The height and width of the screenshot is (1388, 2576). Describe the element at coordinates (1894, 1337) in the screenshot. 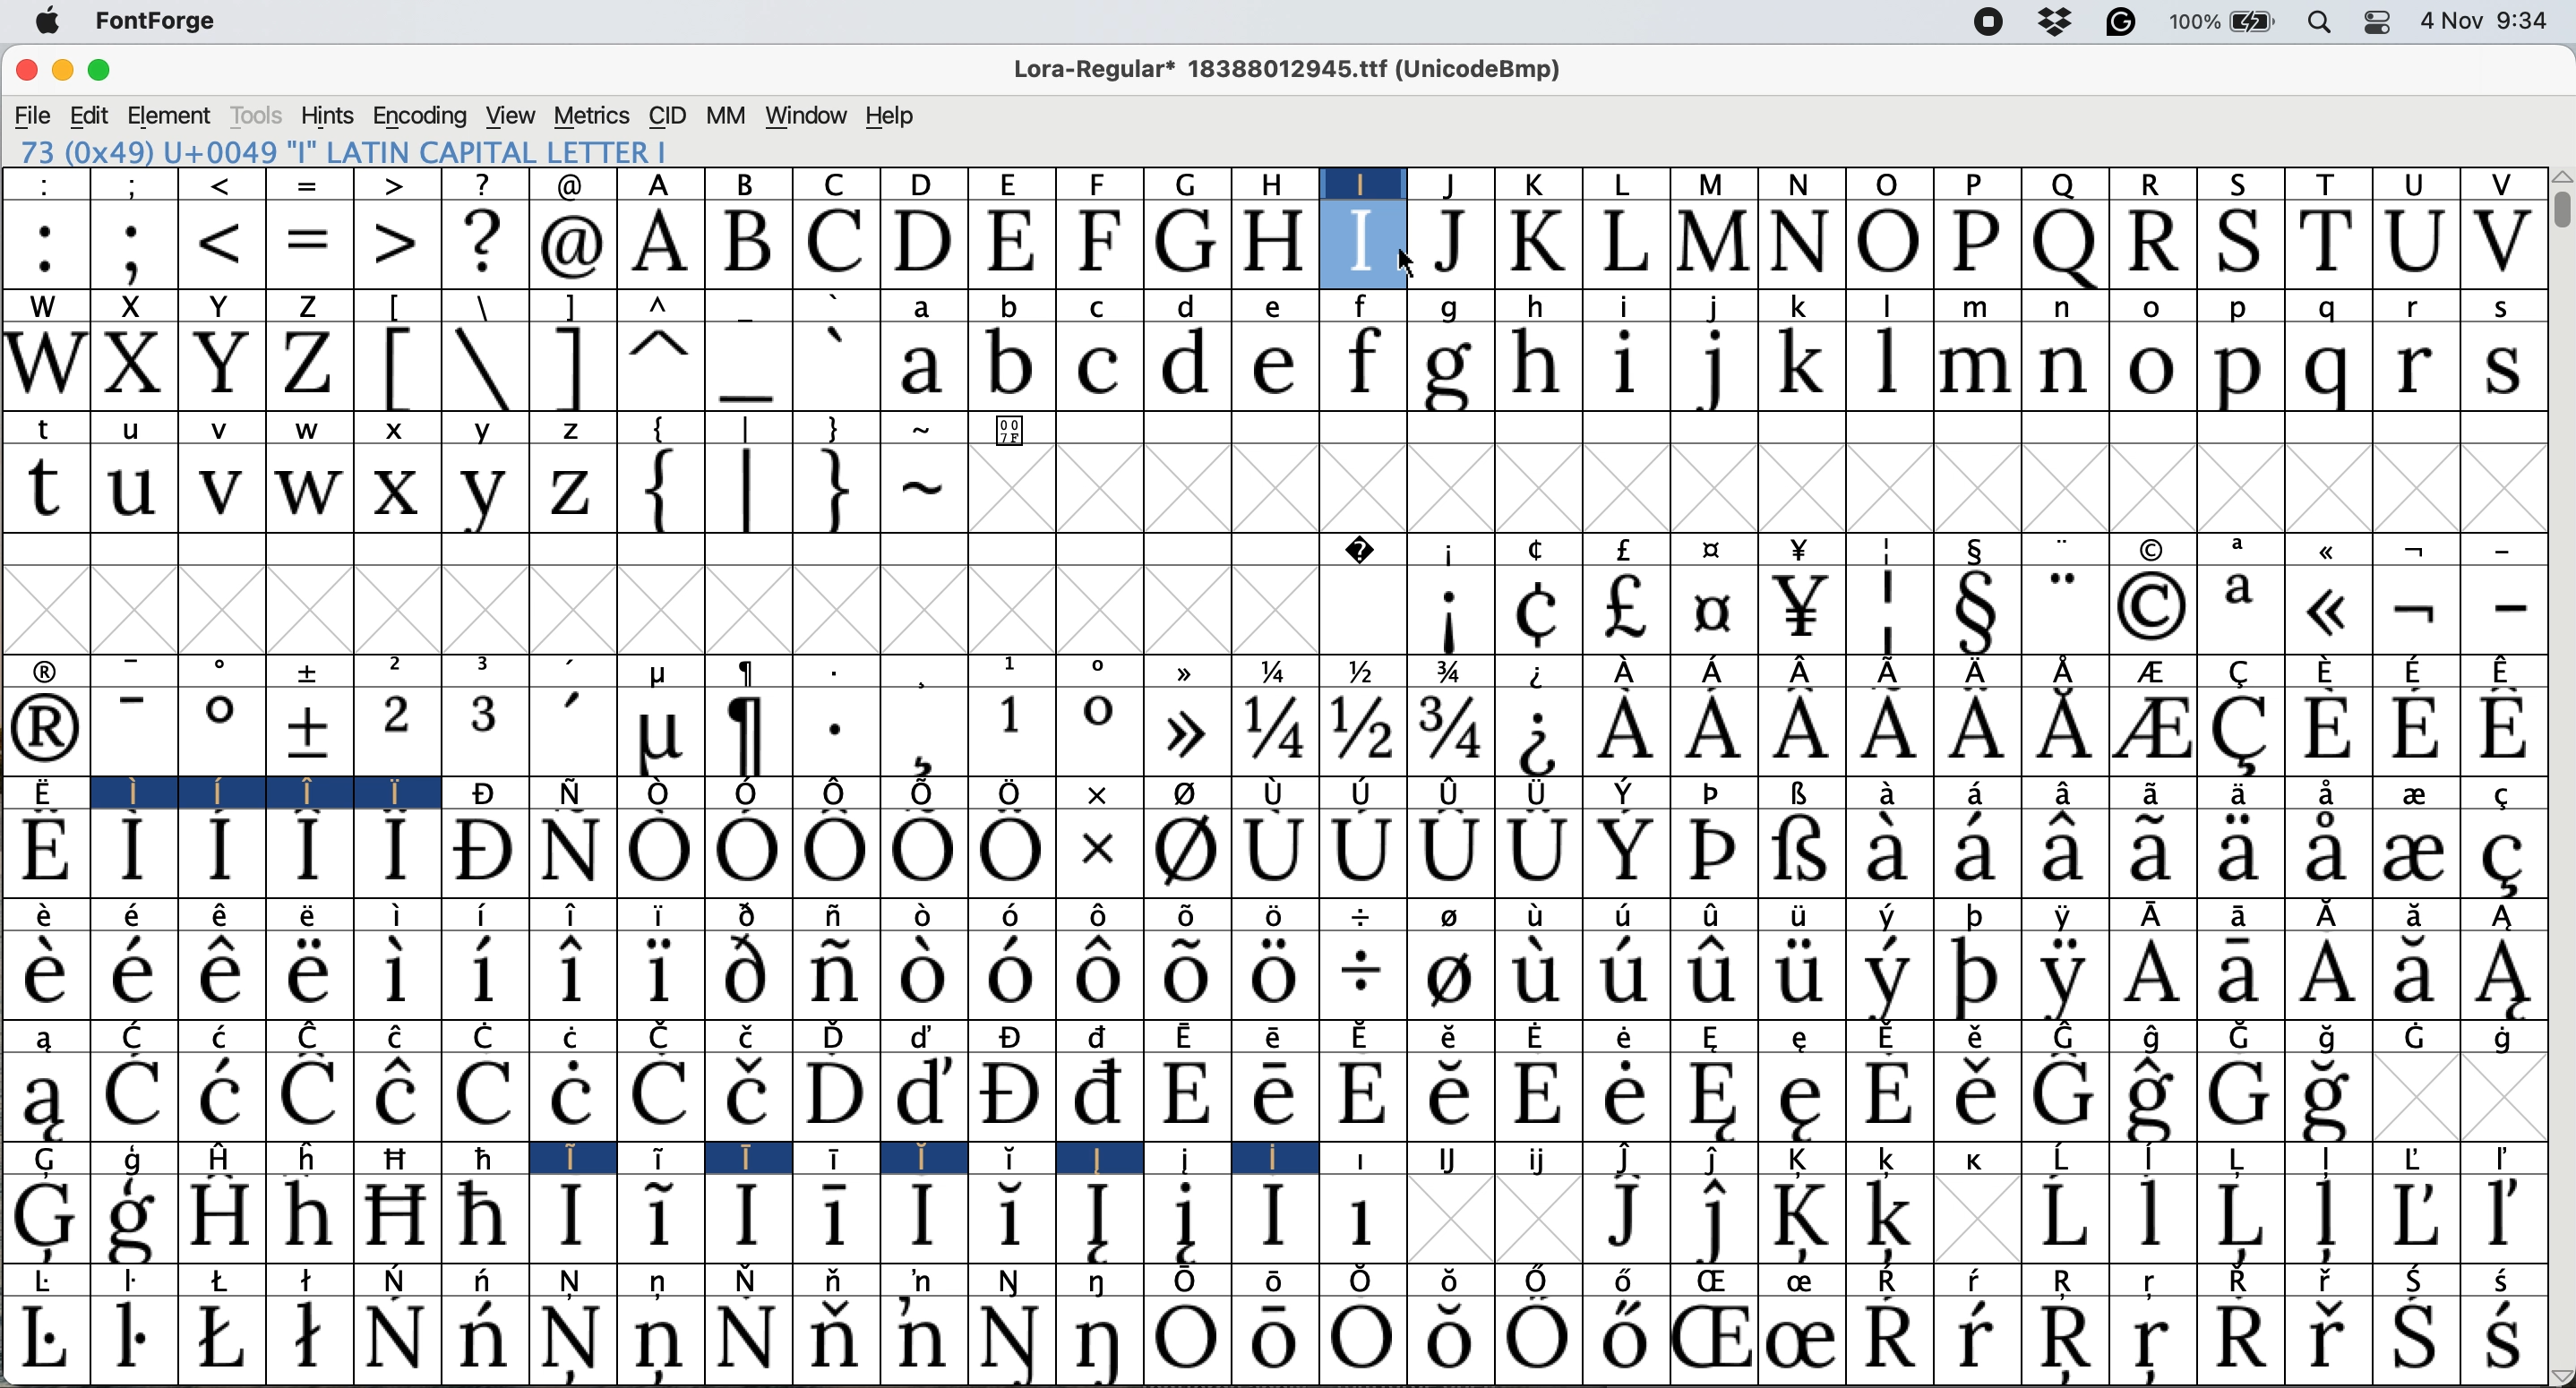

I see `Symbol` at that location.